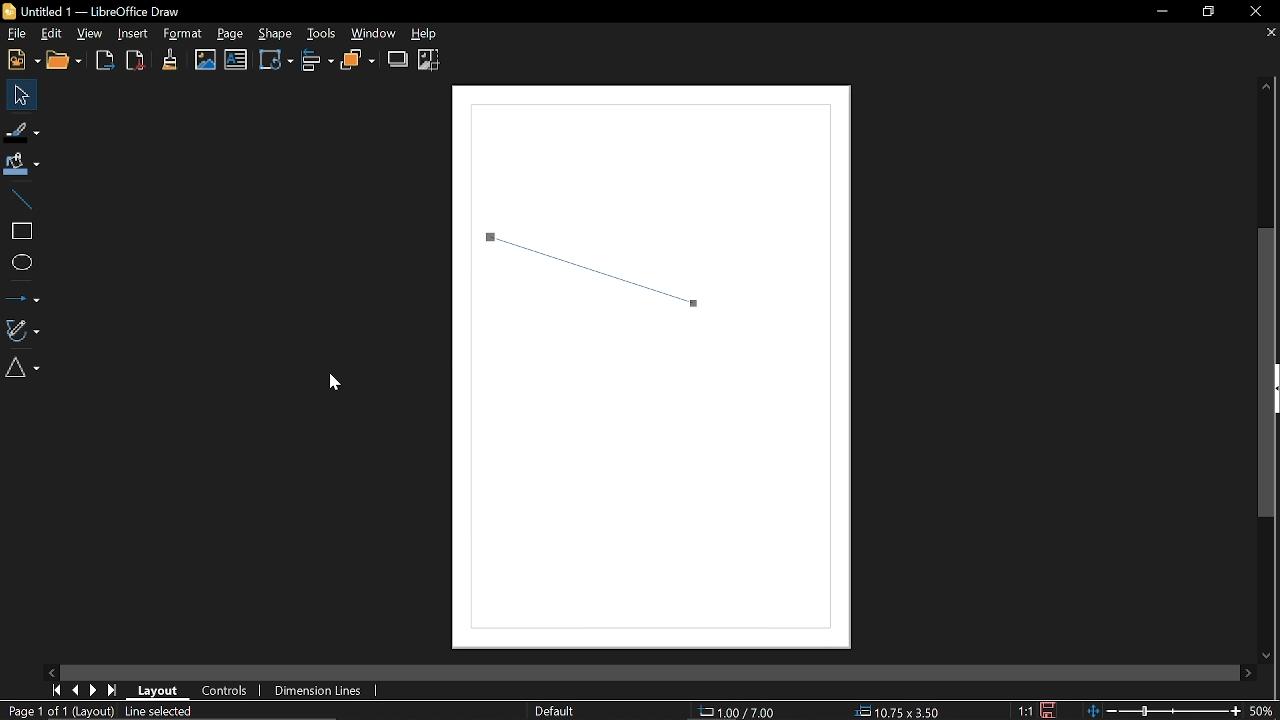 The height and width of the screenshot is (720, 1280). What do you see at coordinates (236, 61) in the screenshot?
I see `Insert text` at bounding box center [236, 61].